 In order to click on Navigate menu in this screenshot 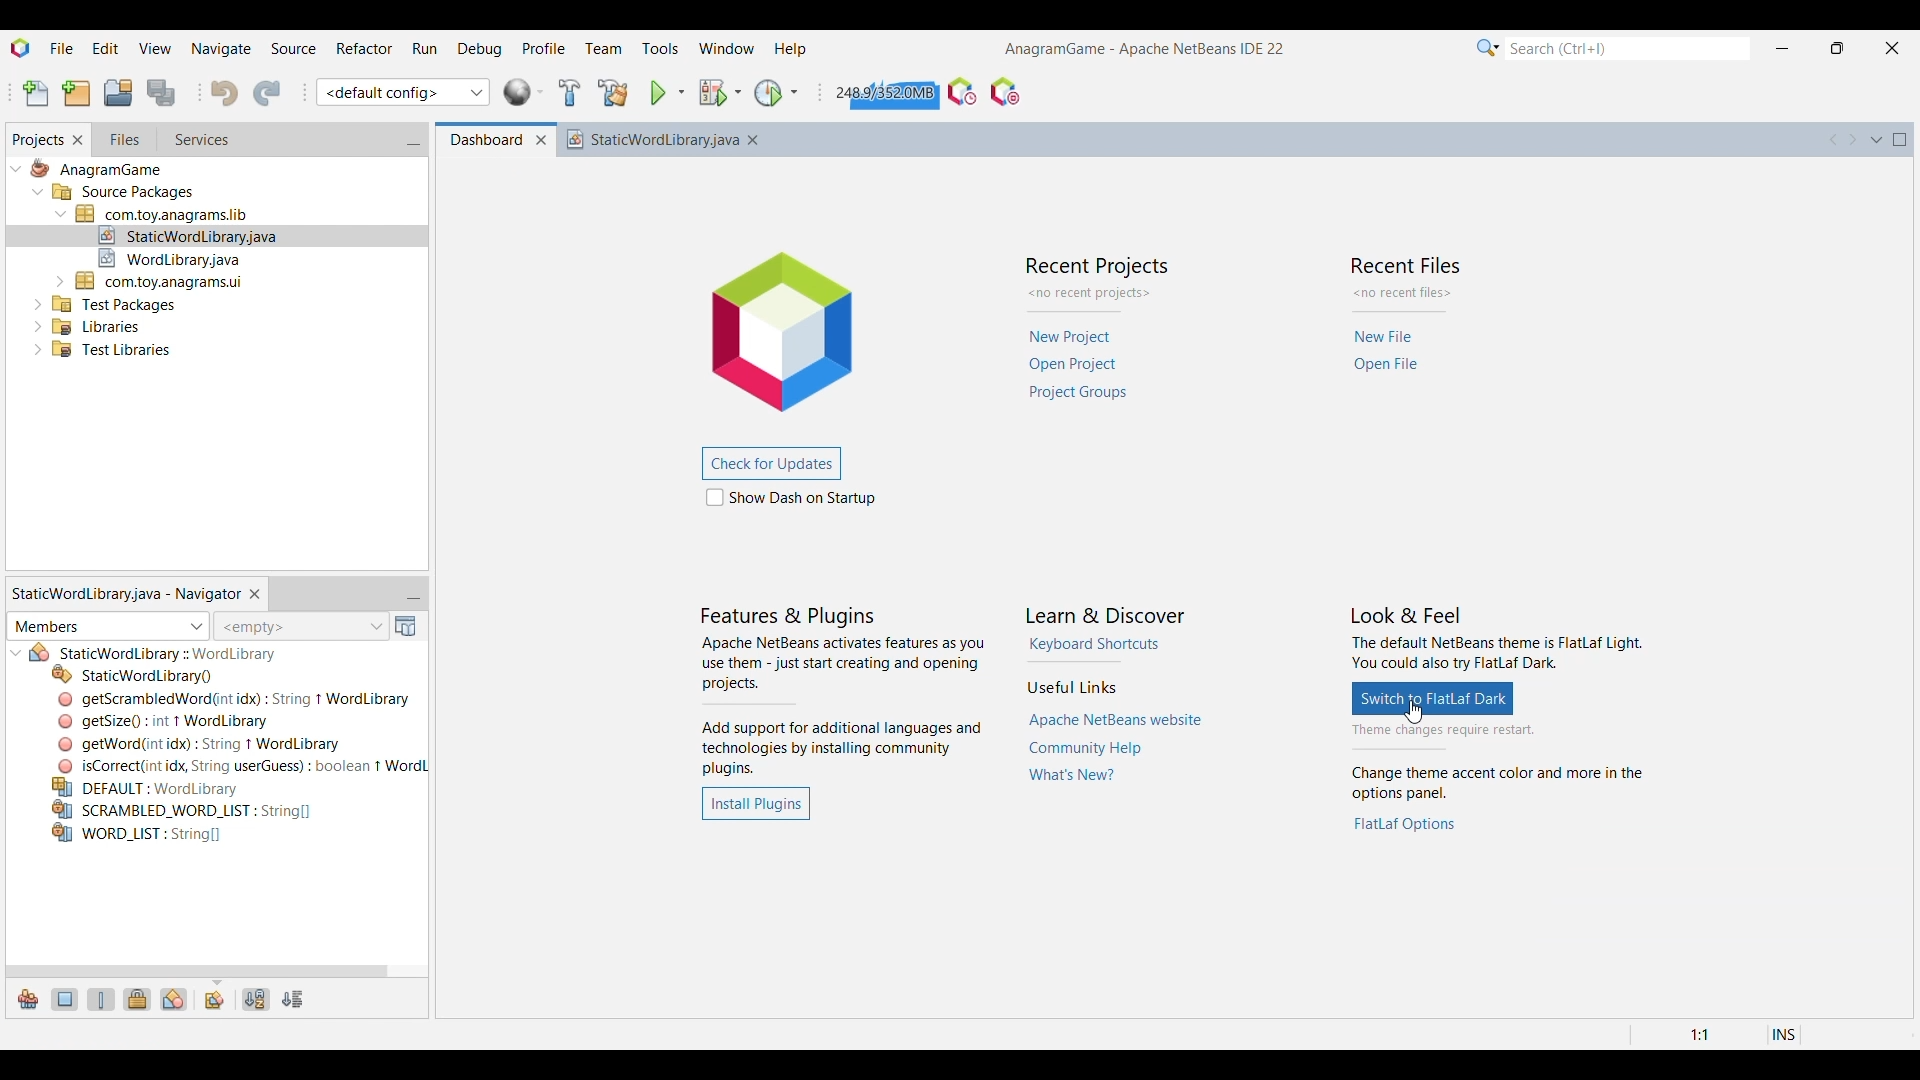, I will do `click(220, 47)`.